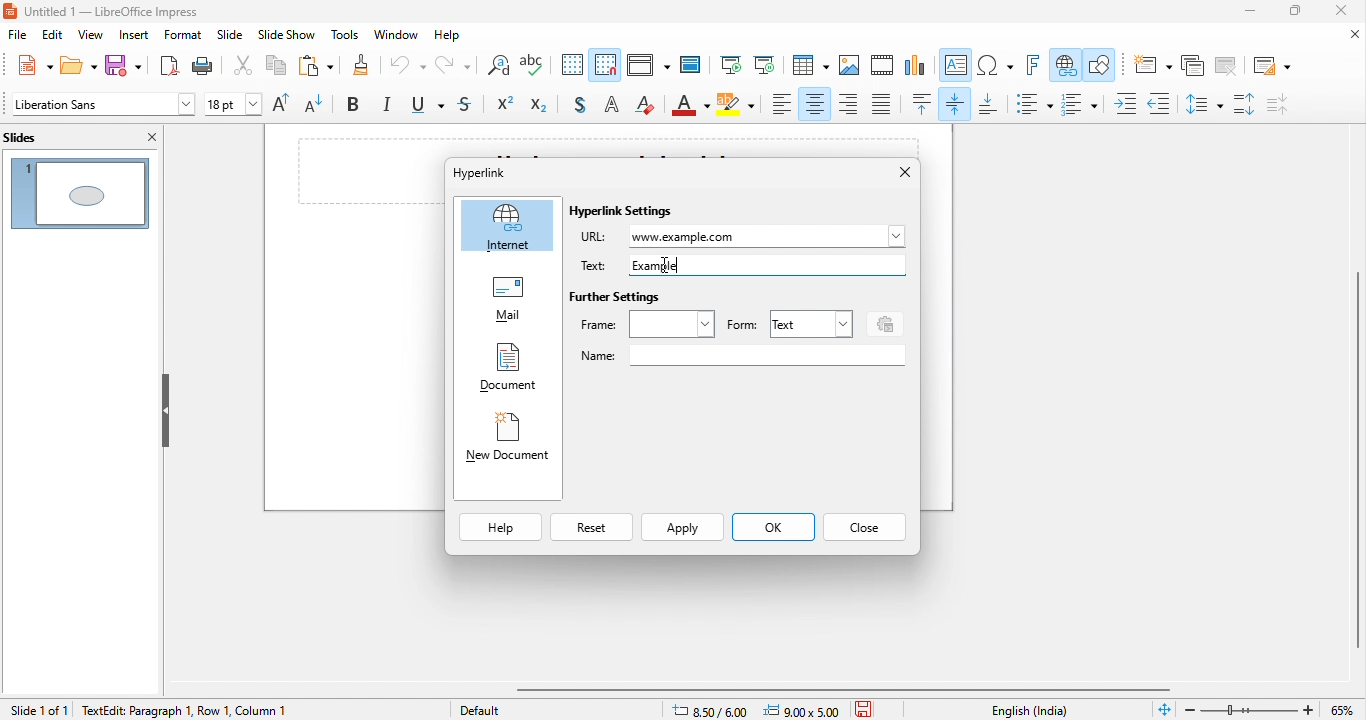  Describe the element at coordinates (1164, 710) in the screenshot. I see `fit slide to fit window` at that location.